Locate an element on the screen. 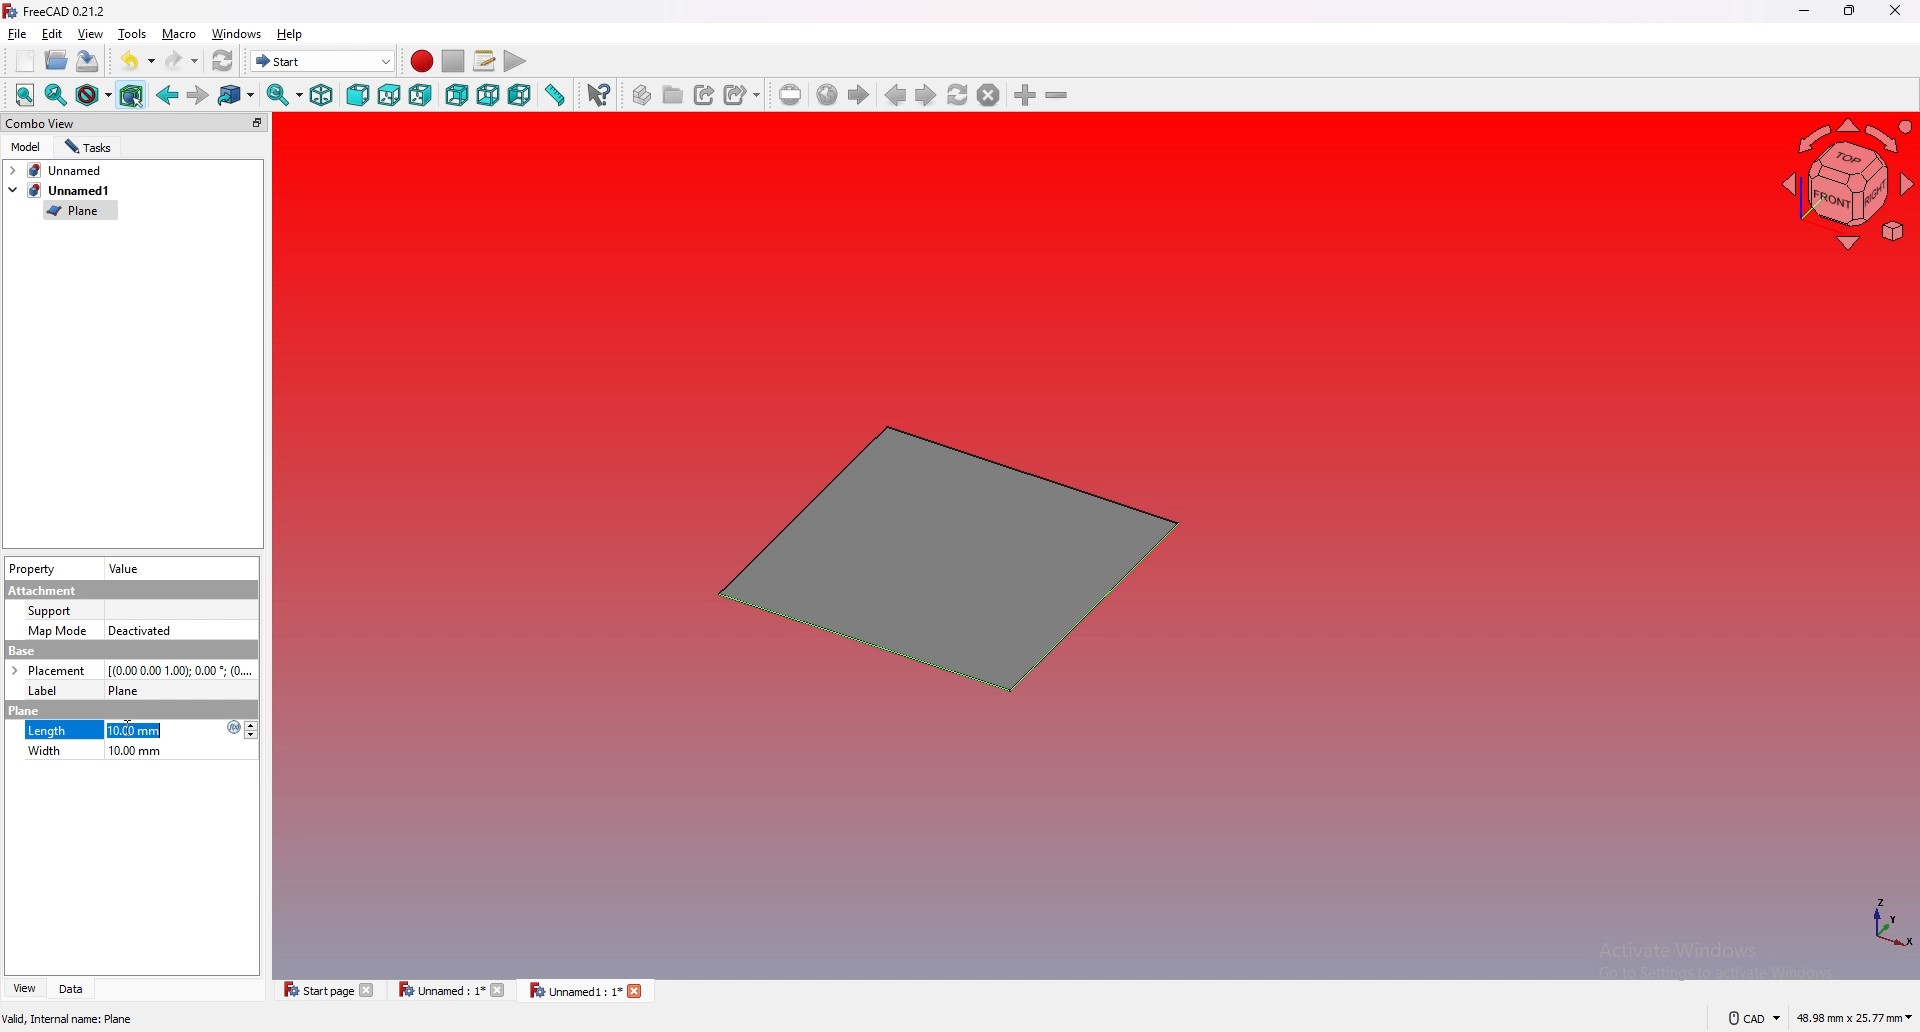  value is located at coordinates (127, 570).